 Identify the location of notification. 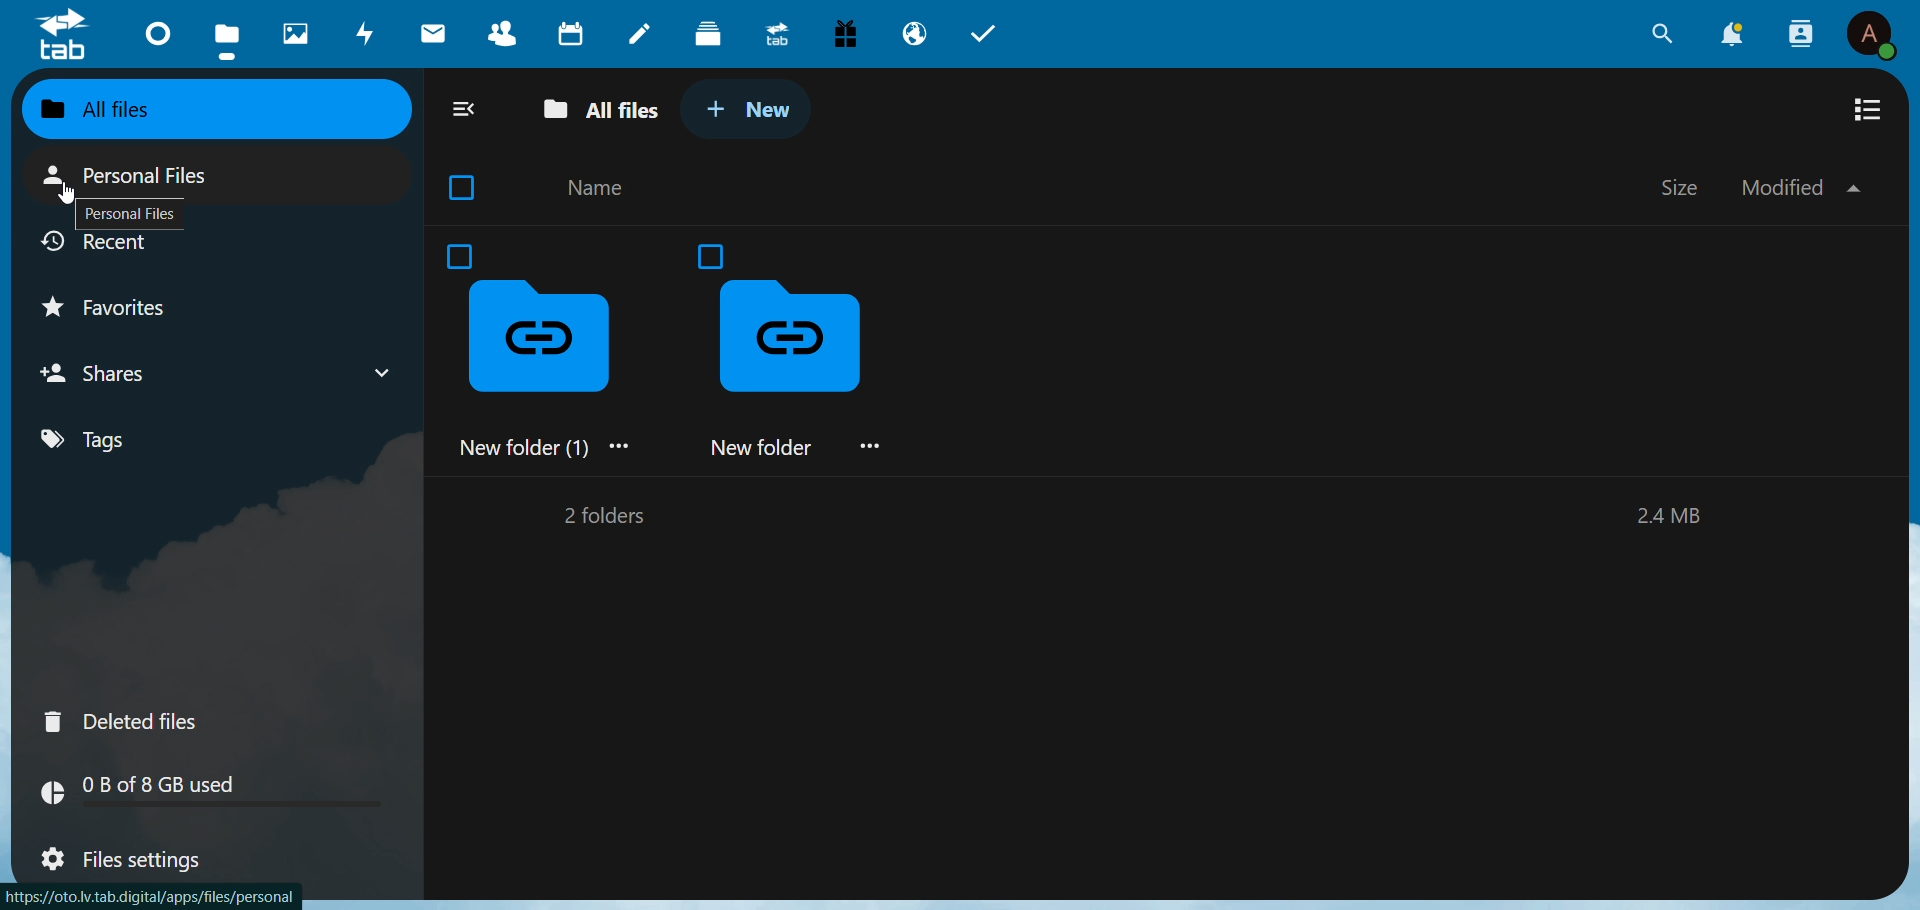
(1732, 36).